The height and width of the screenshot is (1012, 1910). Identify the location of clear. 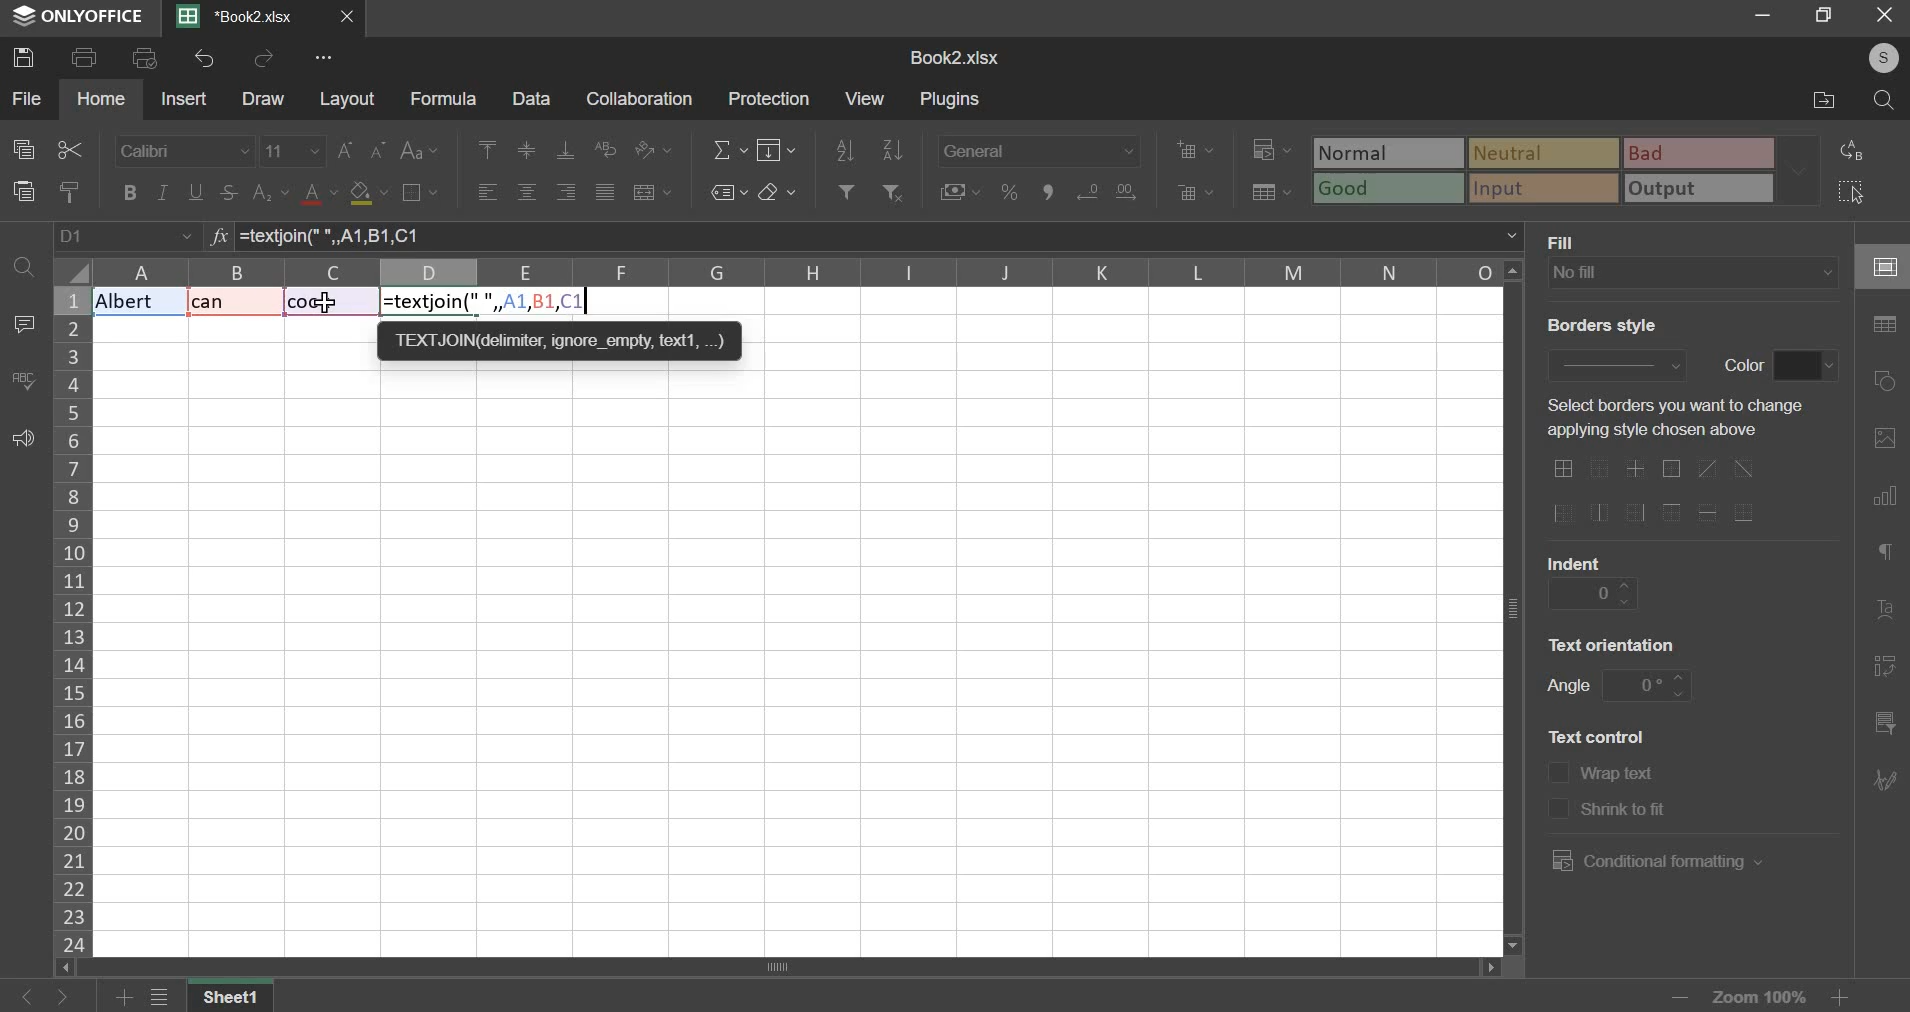
(777, 192).